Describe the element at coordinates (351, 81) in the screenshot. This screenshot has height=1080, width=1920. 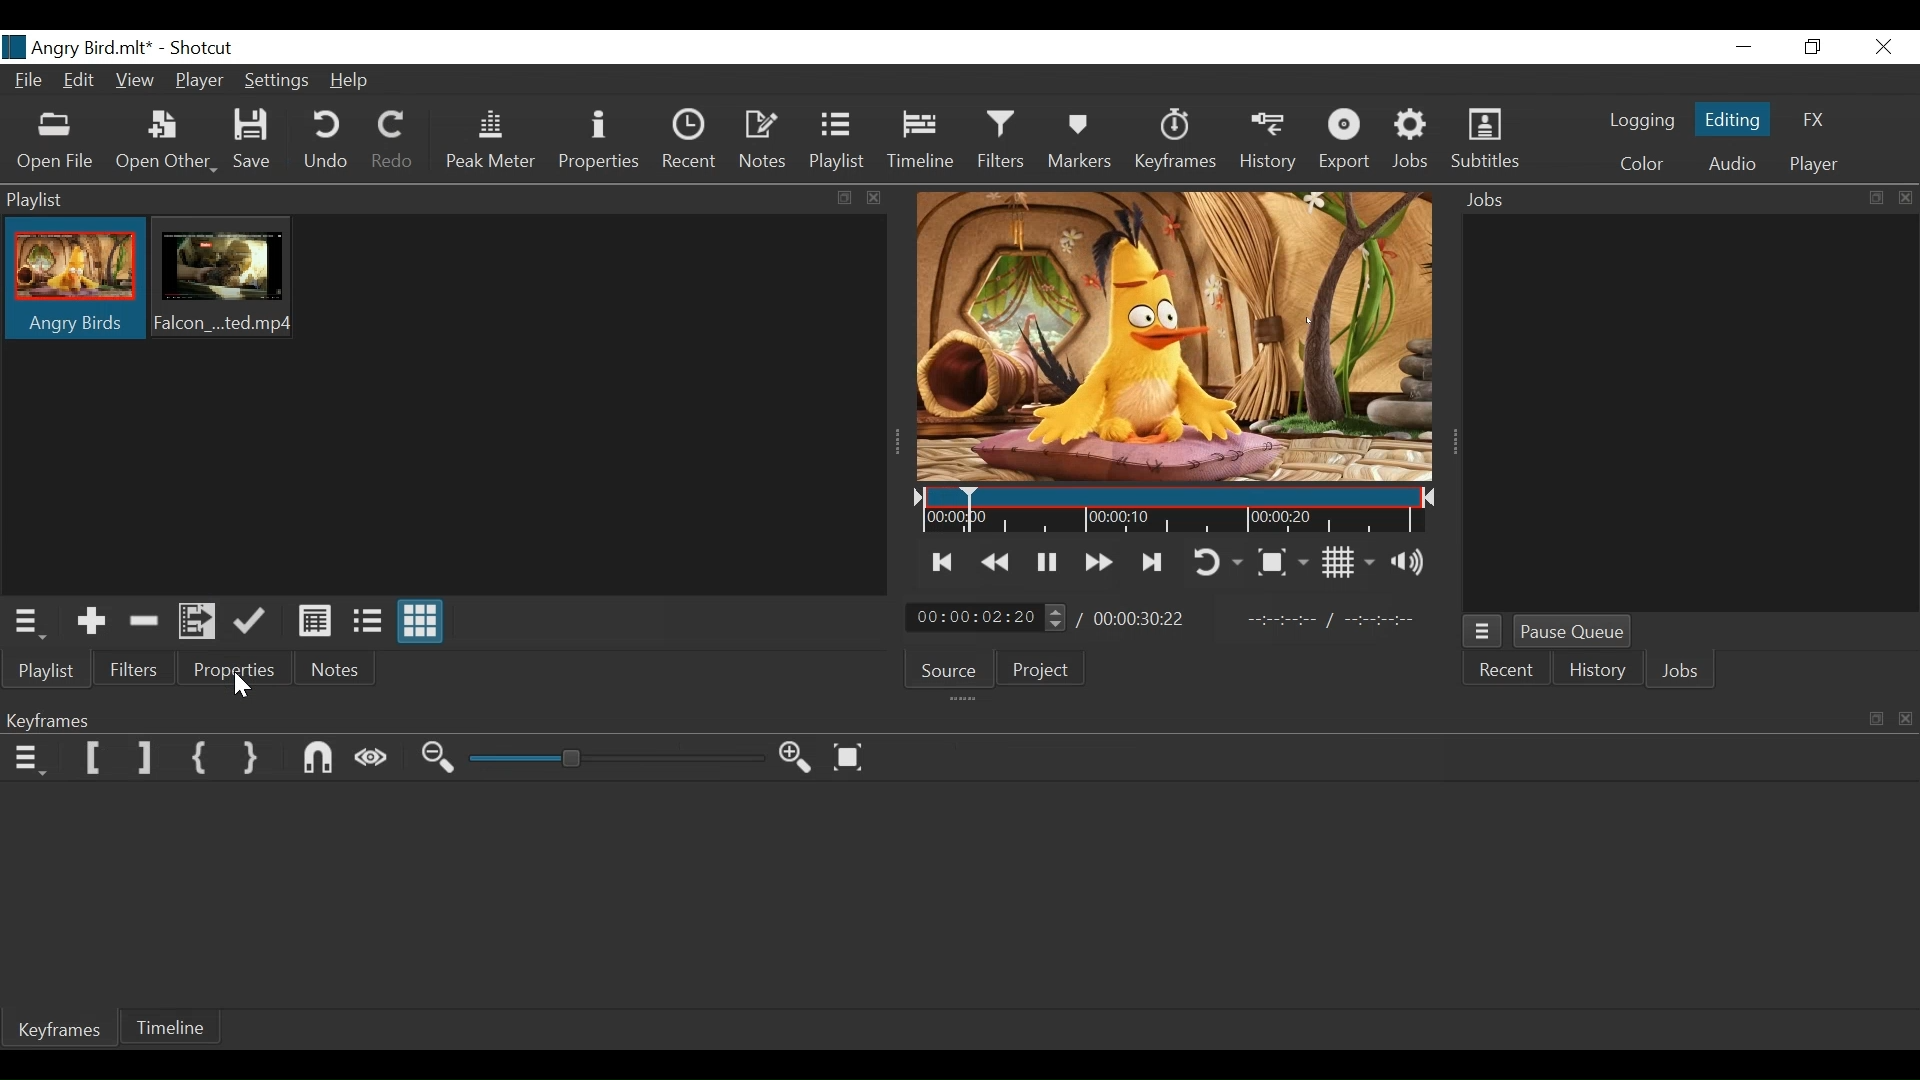
I see `Help` at that location.